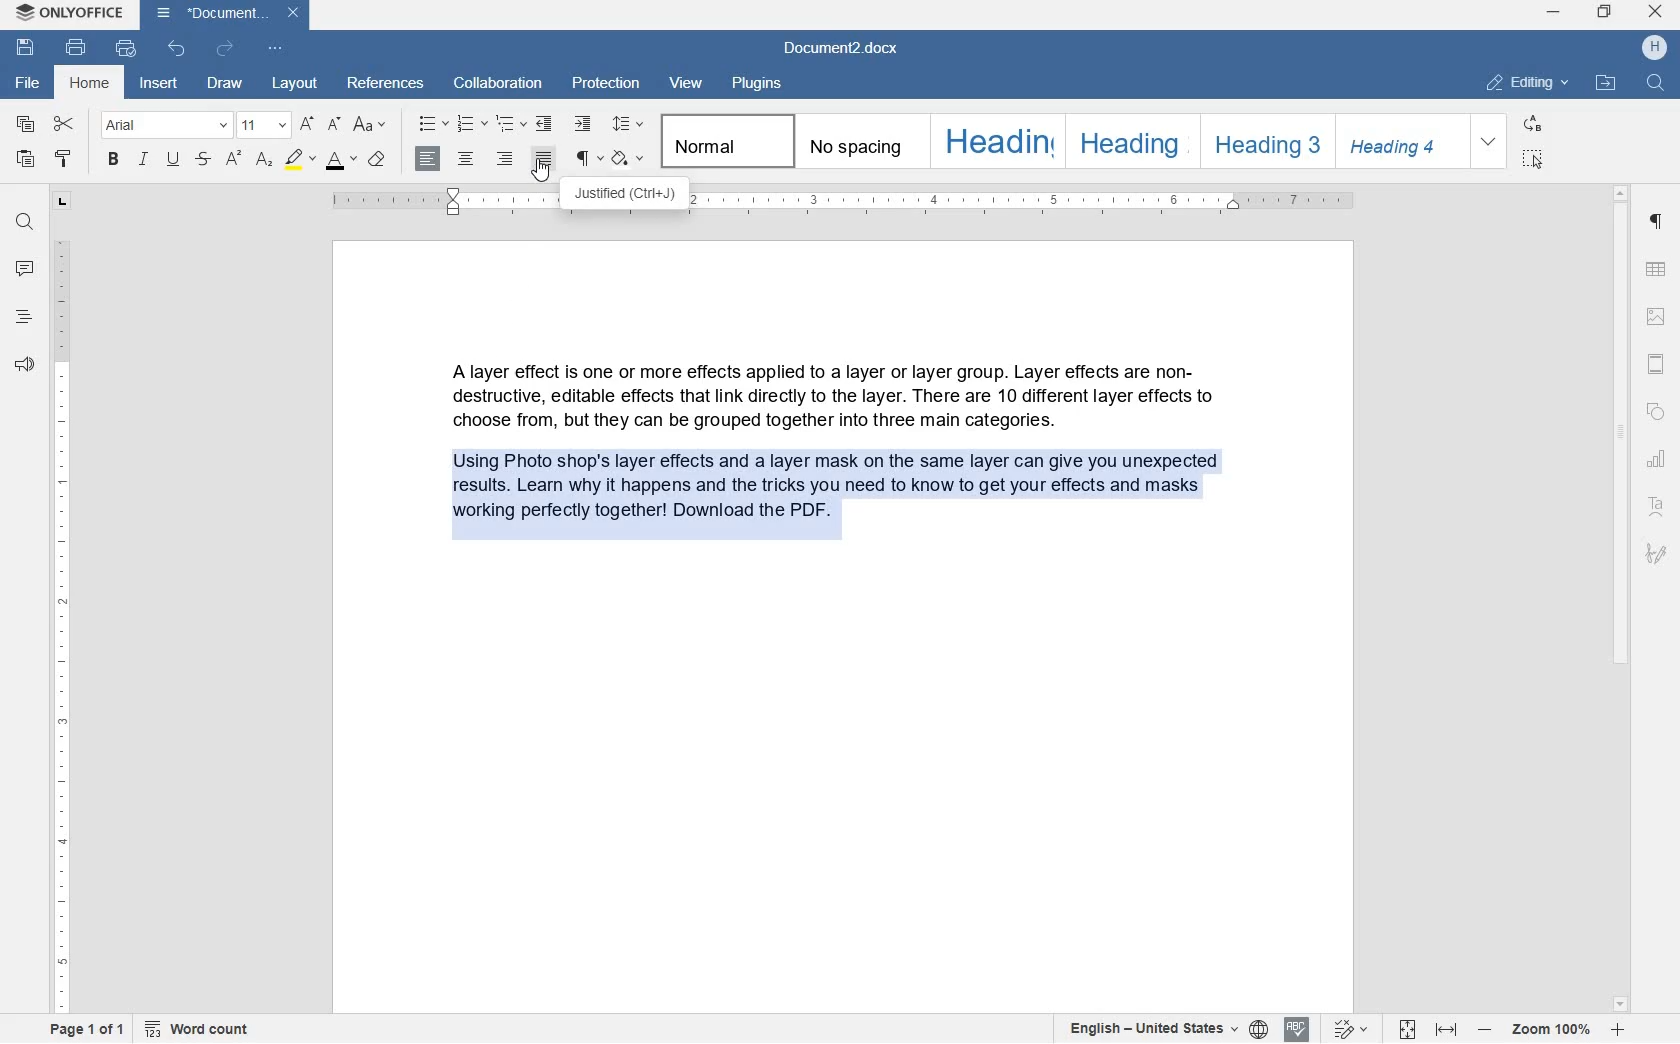  I want to click on PARAGRAPH SETTINGS, so click(1659, 224).